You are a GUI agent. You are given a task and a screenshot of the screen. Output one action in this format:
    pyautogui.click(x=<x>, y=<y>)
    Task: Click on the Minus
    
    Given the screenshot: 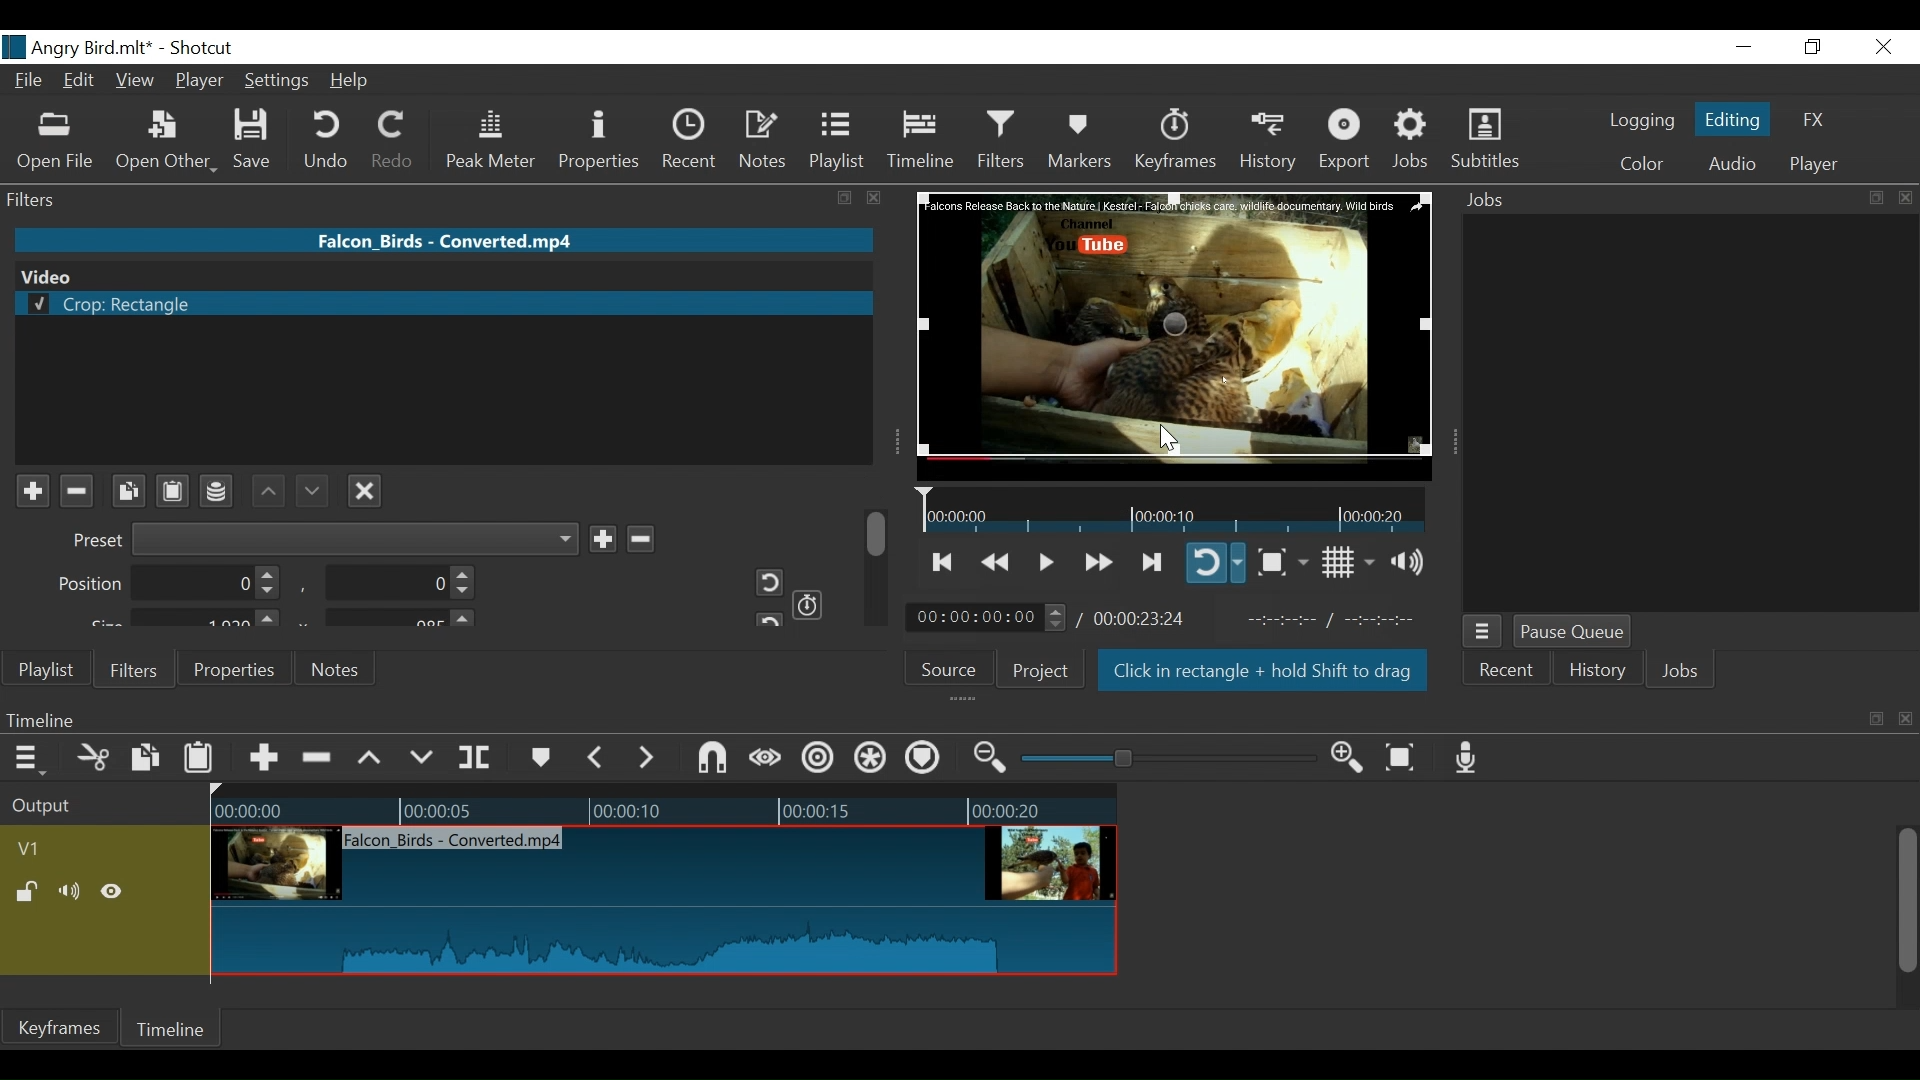 What is the action you would take?
    pyautogui.click(x=75, y=491)
    